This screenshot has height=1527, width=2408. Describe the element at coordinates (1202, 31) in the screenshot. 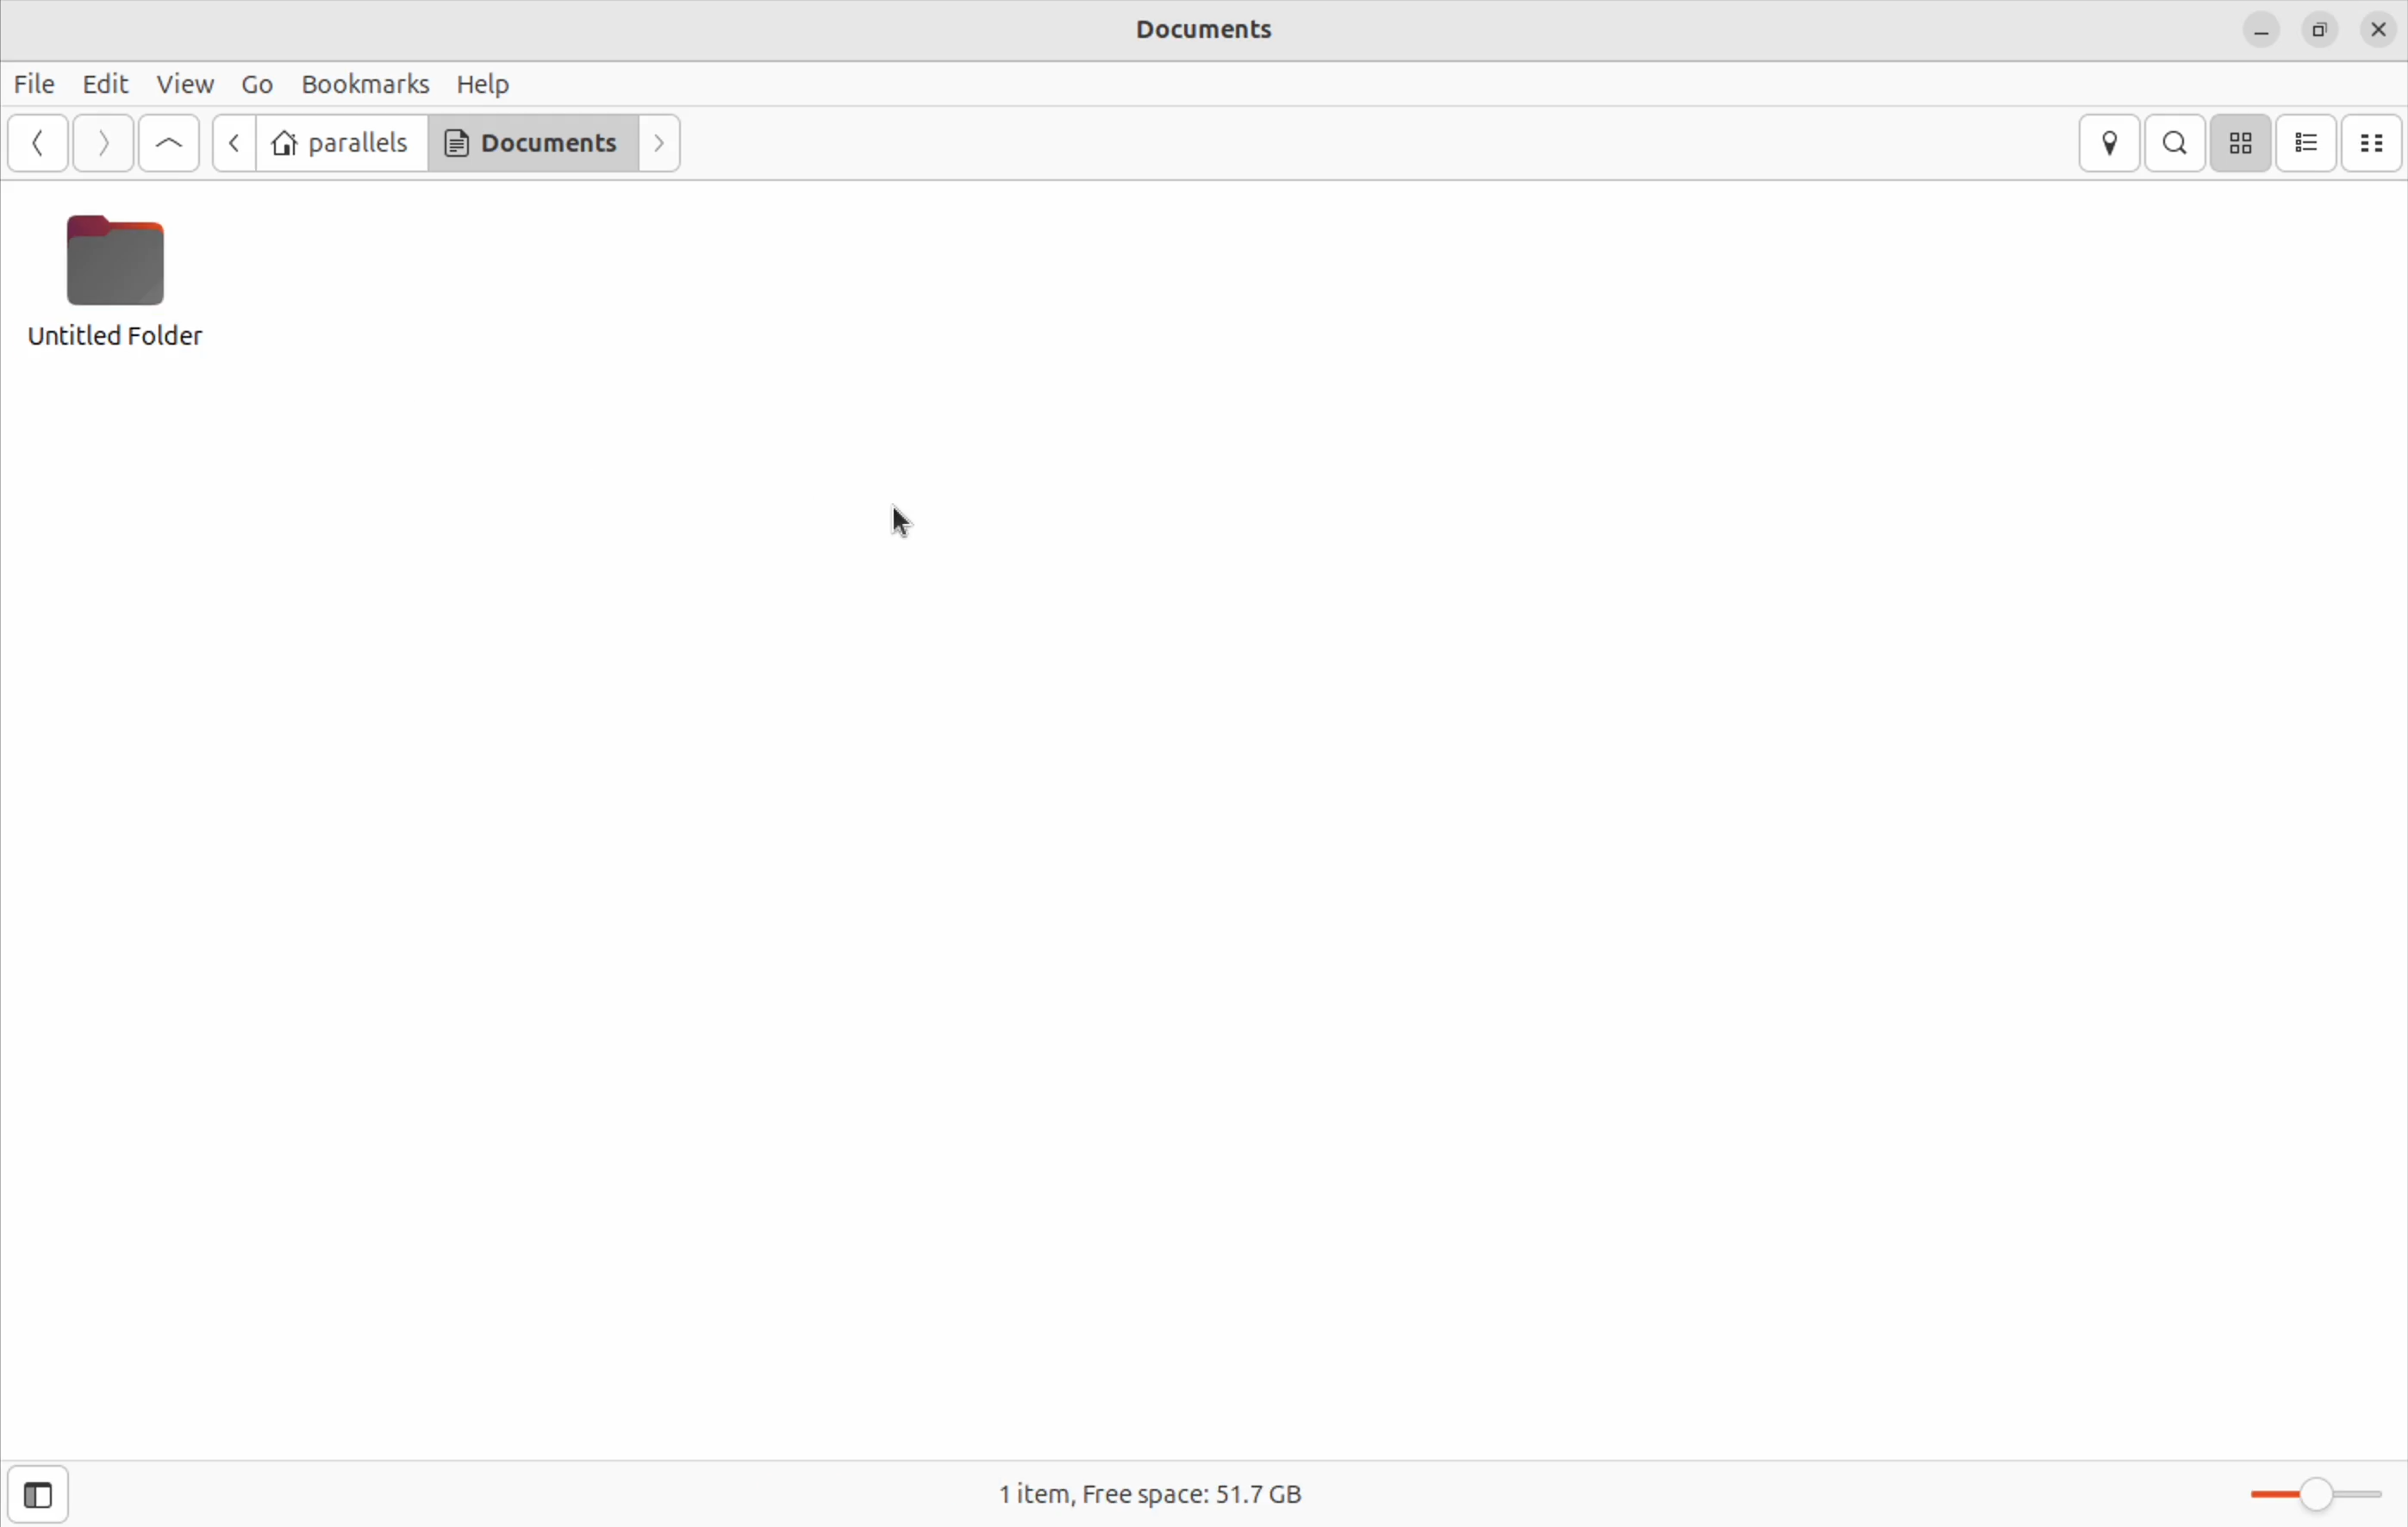

I see `Documents` at that location.